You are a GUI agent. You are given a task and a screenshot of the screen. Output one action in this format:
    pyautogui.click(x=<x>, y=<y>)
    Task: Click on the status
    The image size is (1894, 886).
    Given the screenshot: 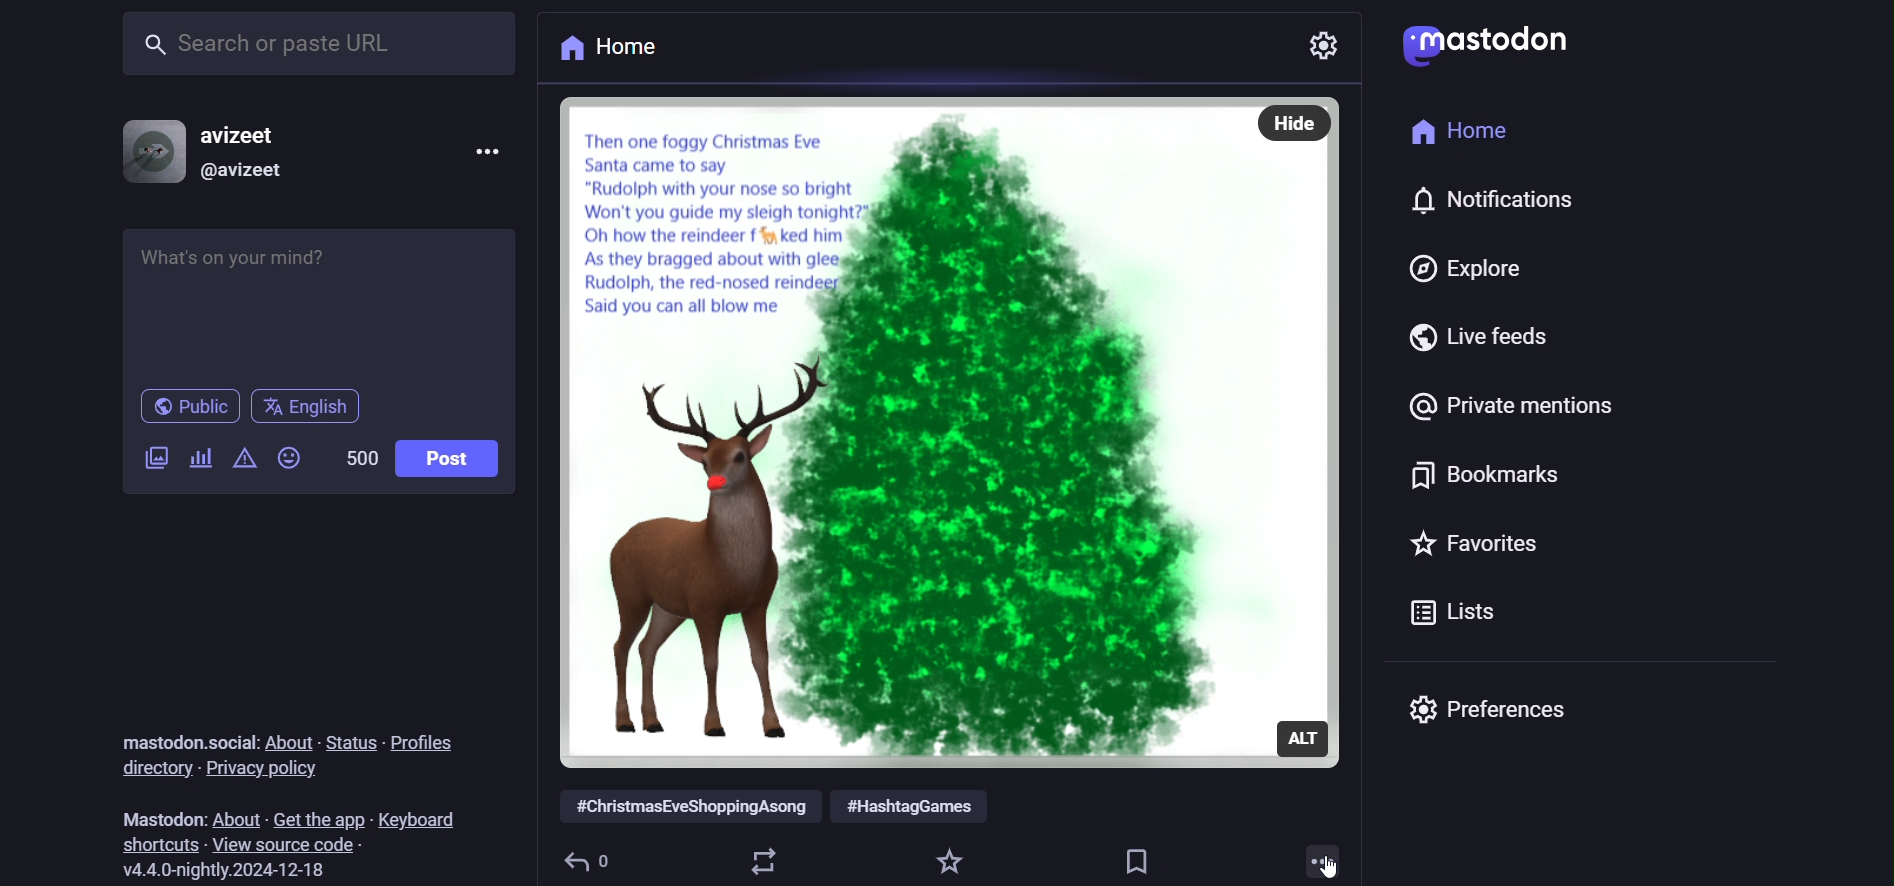 What is the action you would take?
    pyautogui.click(x=346, y=742)
    